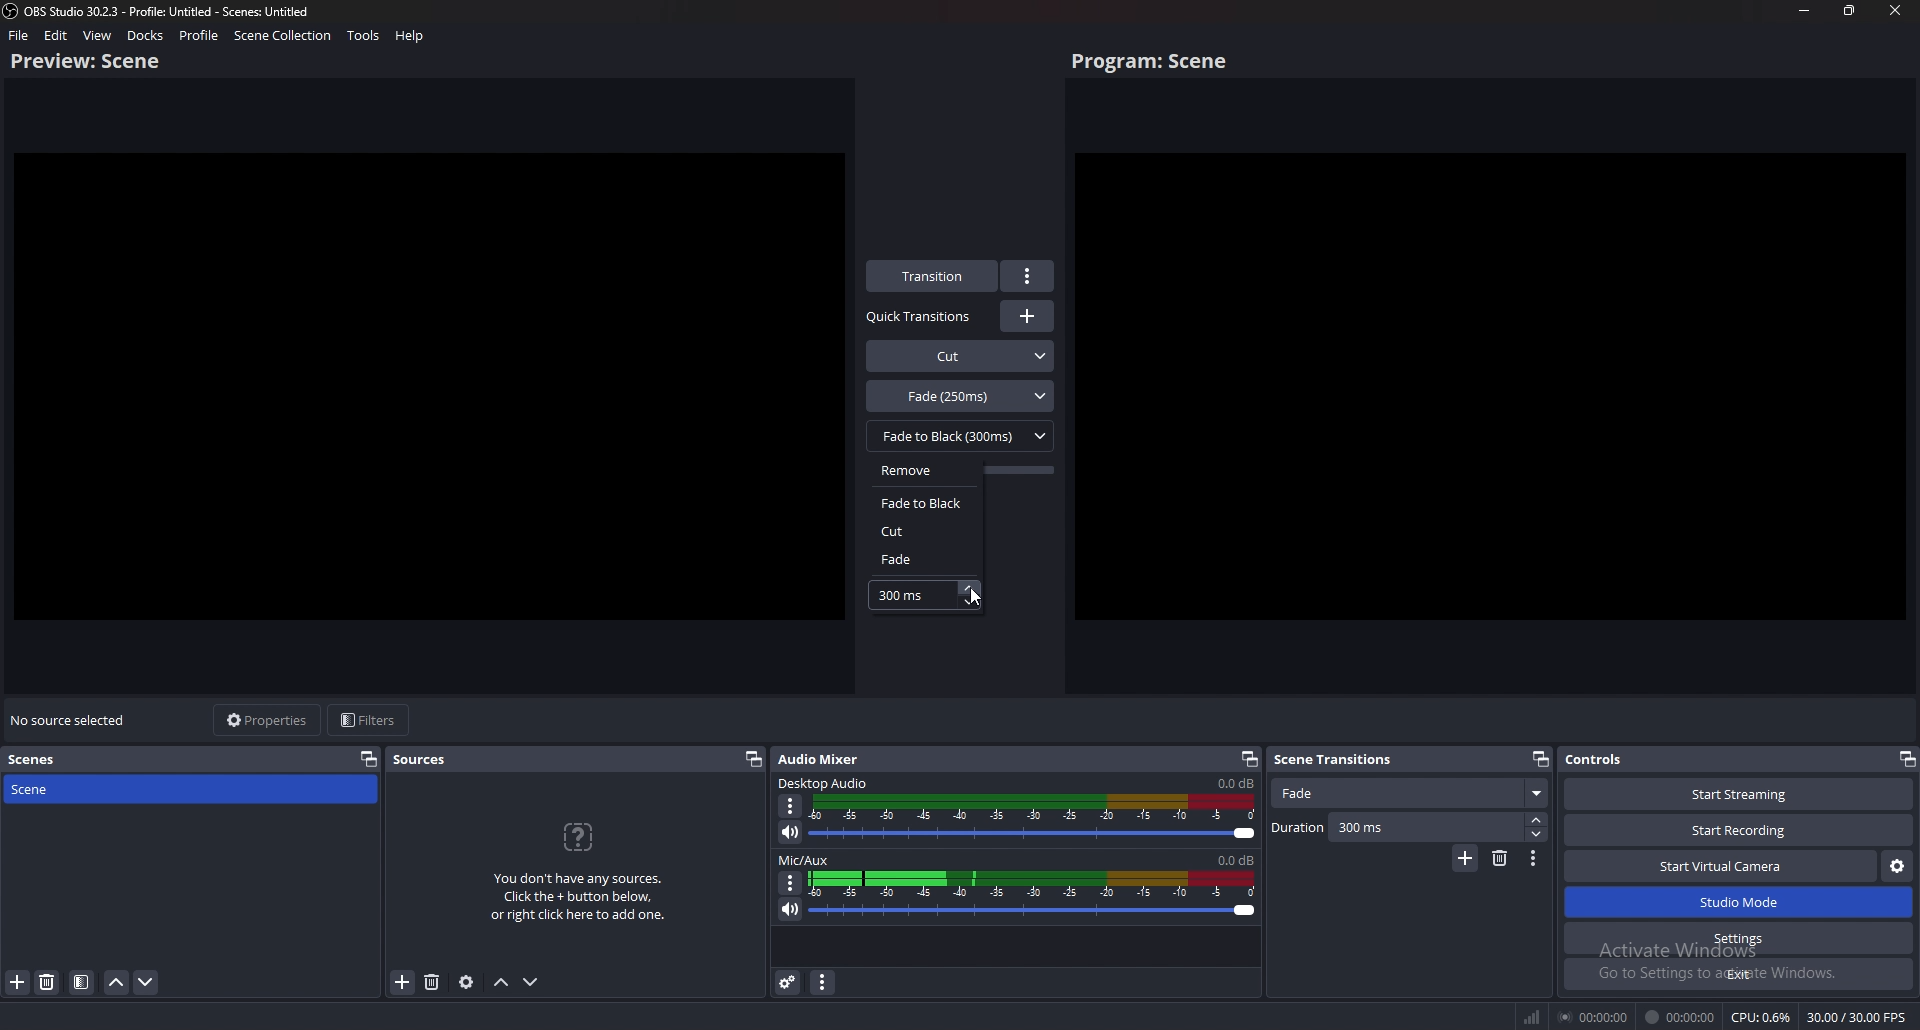 The image size is (1920, 1030). What do you see at coordinates (82, 983) in the screenshot?
I see `filter` at bounding box center [82, 983].